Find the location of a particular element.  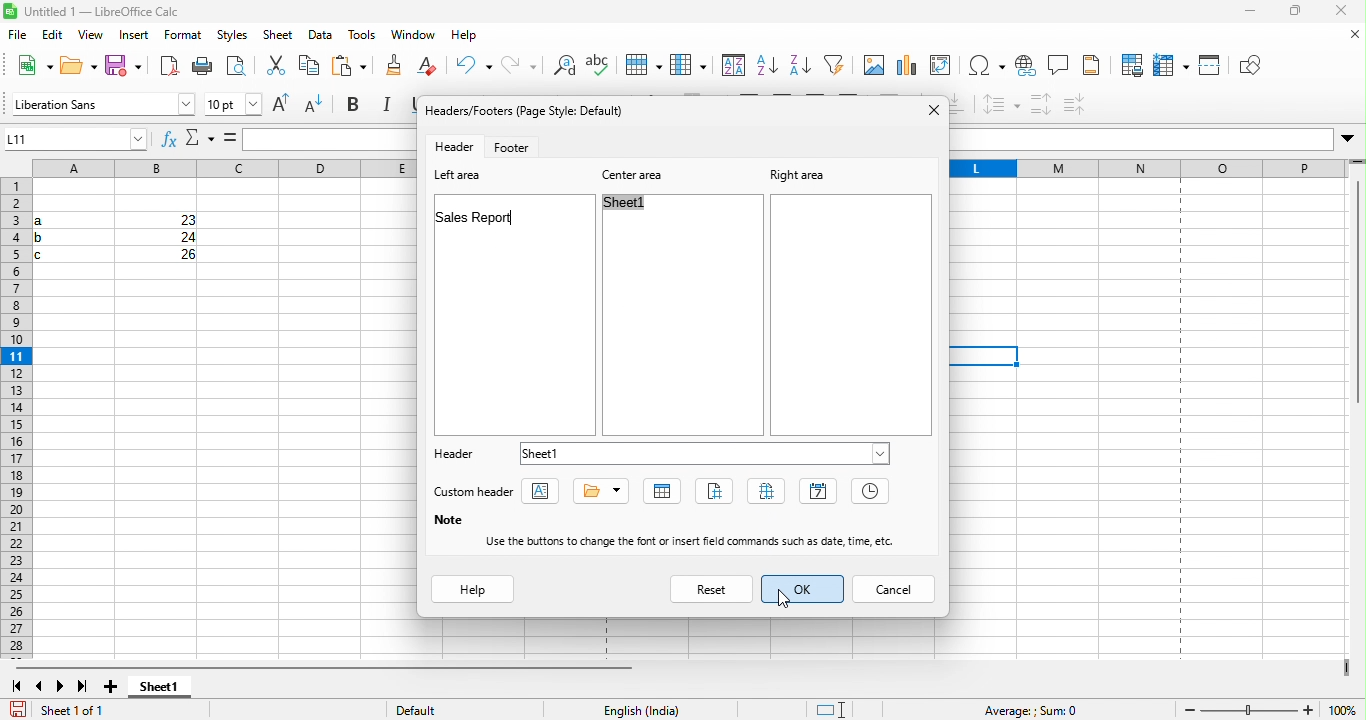

vertical scroll bar is located at coordinates (1355, 293).